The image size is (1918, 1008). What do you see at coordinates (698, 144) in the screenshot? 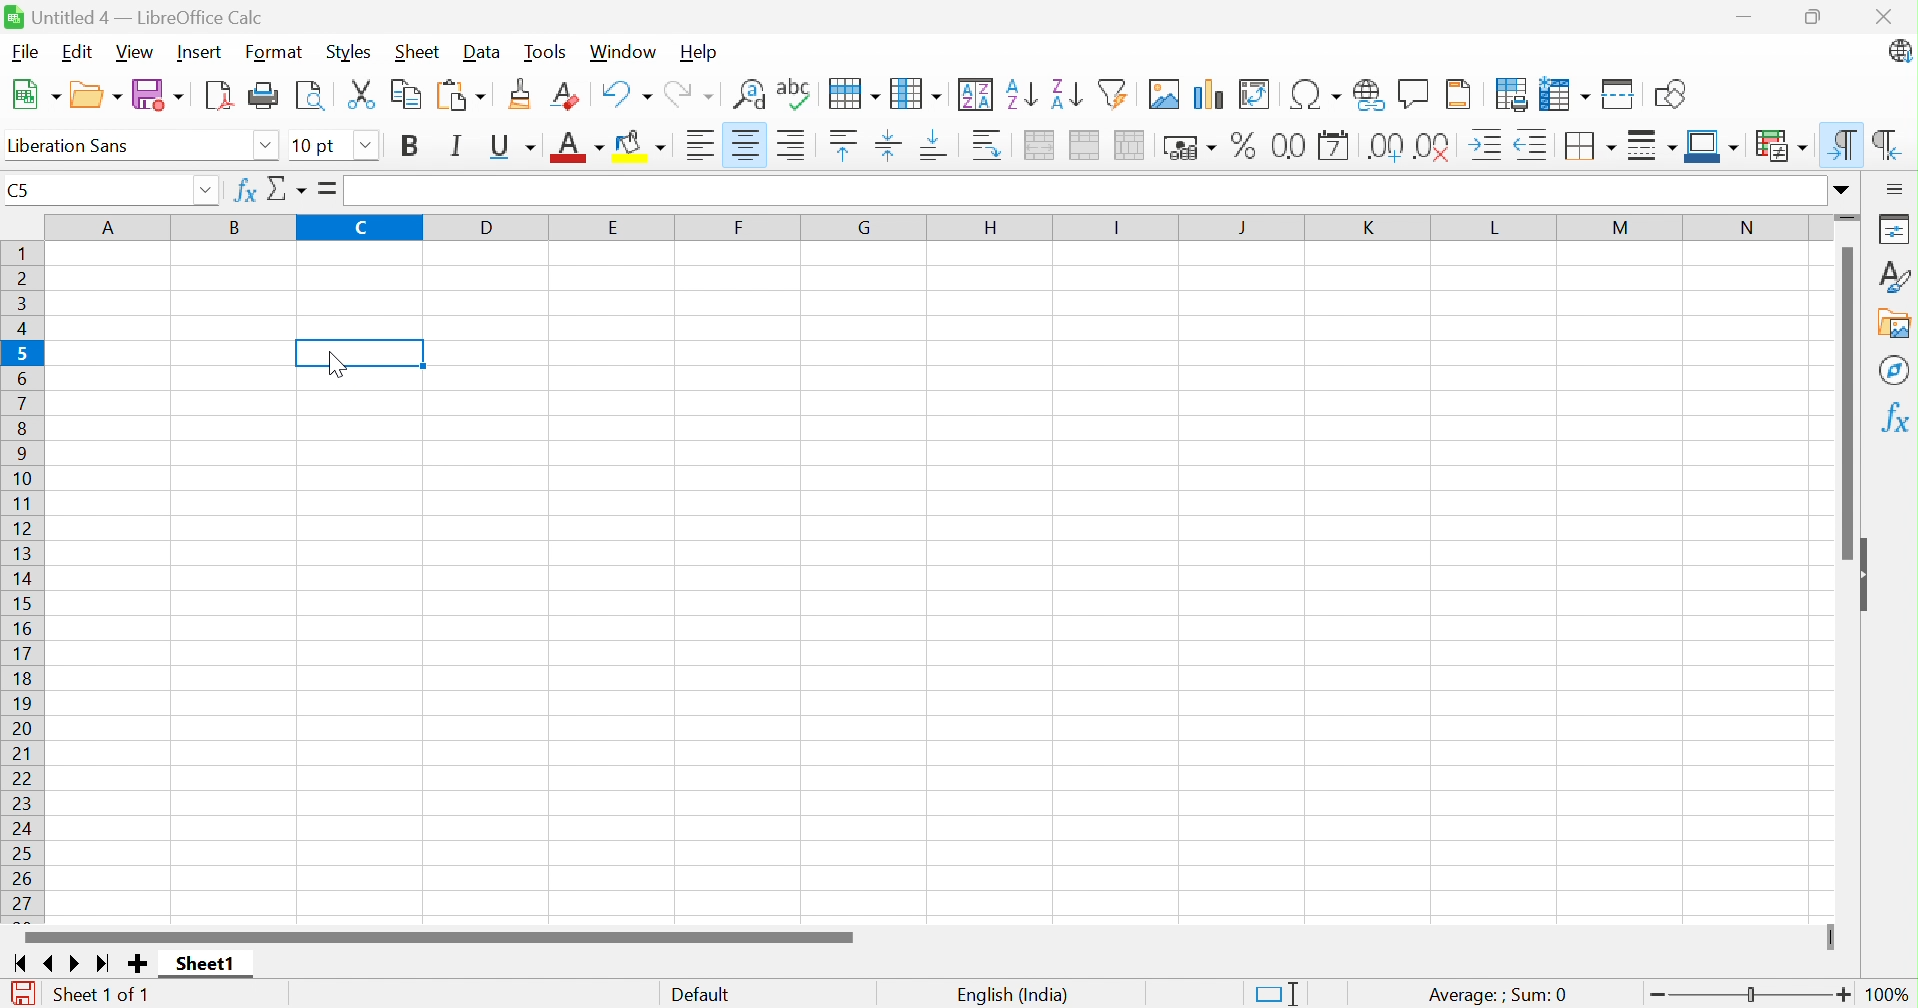
I see `Align Left` at bounding box center [698, 144].